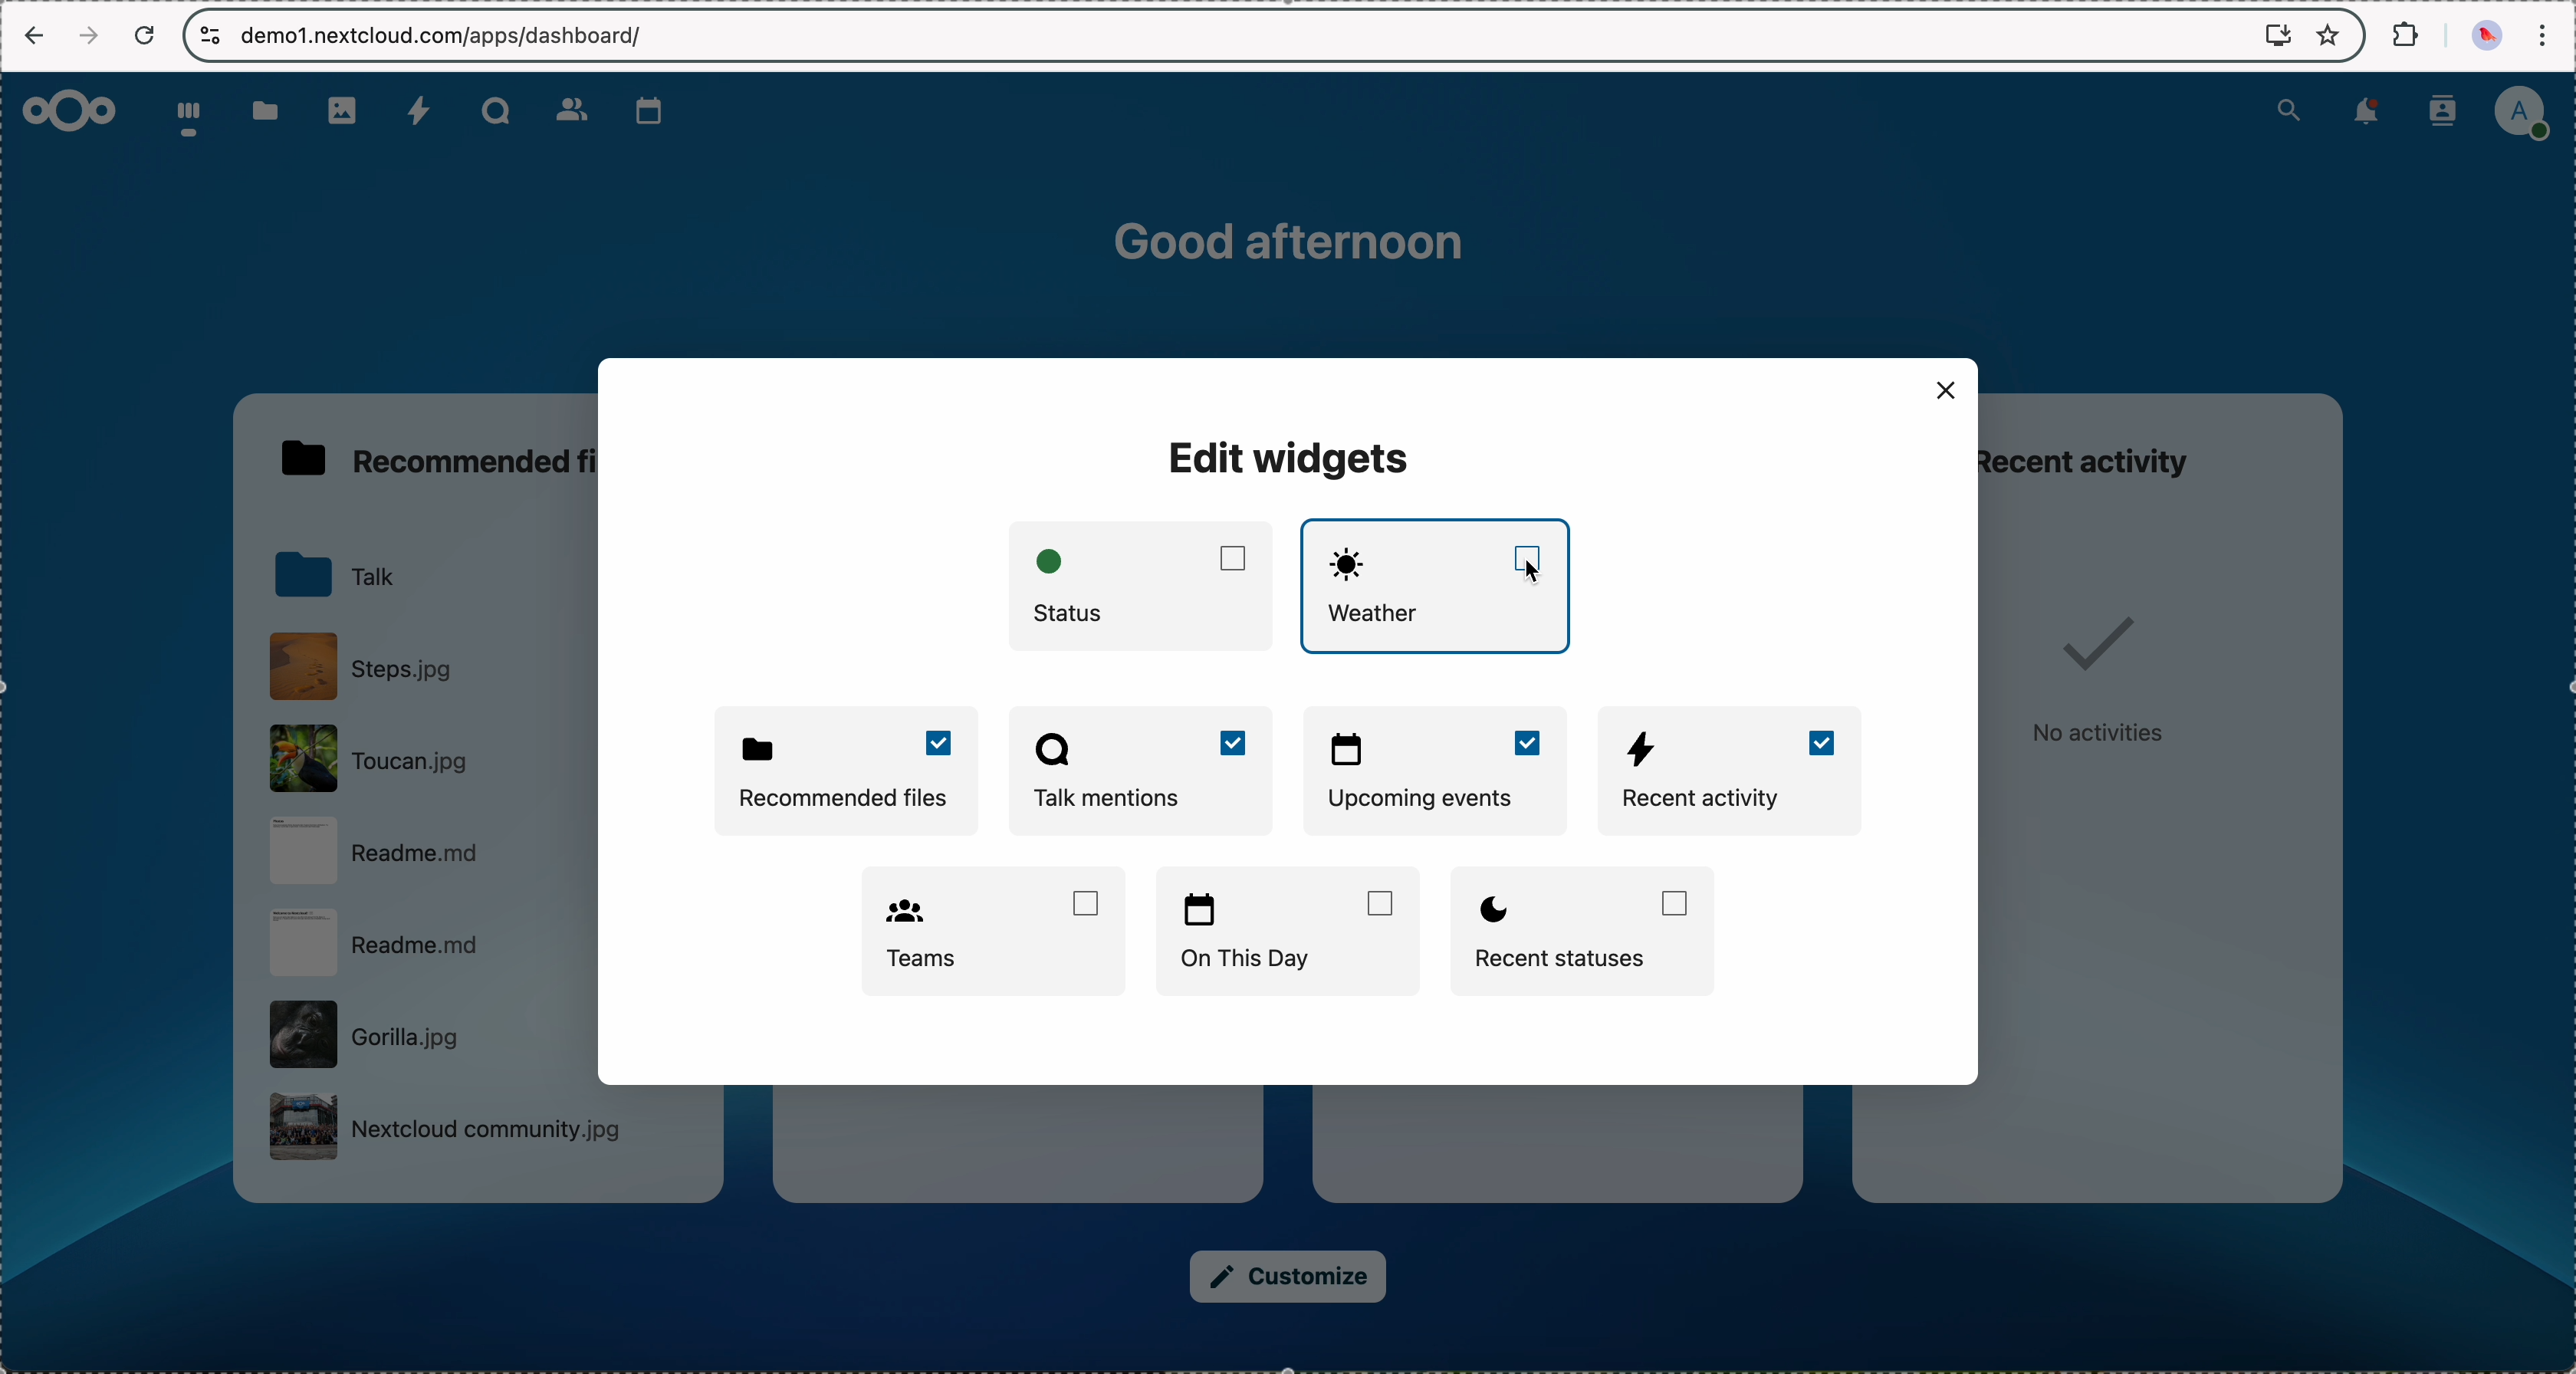  Describe the element at coordinates (2549, 32) in the screenshot. I see `customize and control Google Chrome` at that location.